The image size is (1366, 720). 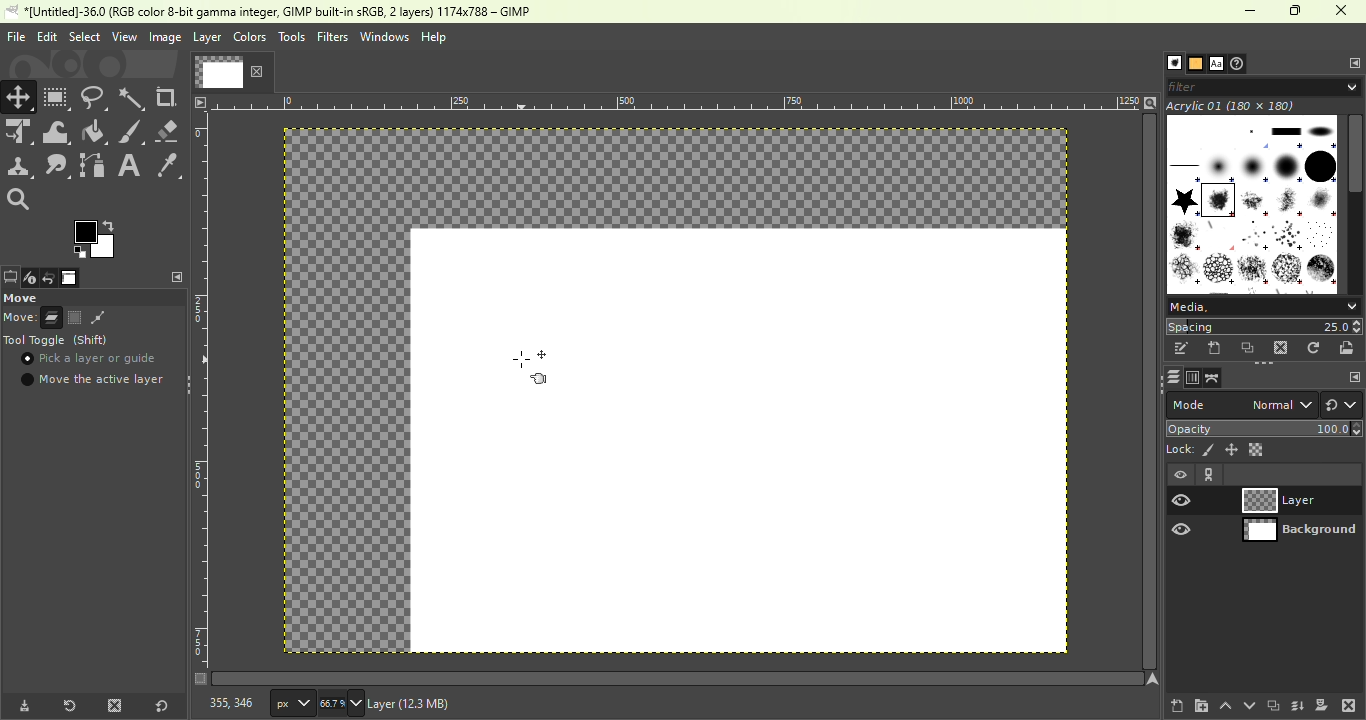 I want to click on Help, so click(x=436, y=37).